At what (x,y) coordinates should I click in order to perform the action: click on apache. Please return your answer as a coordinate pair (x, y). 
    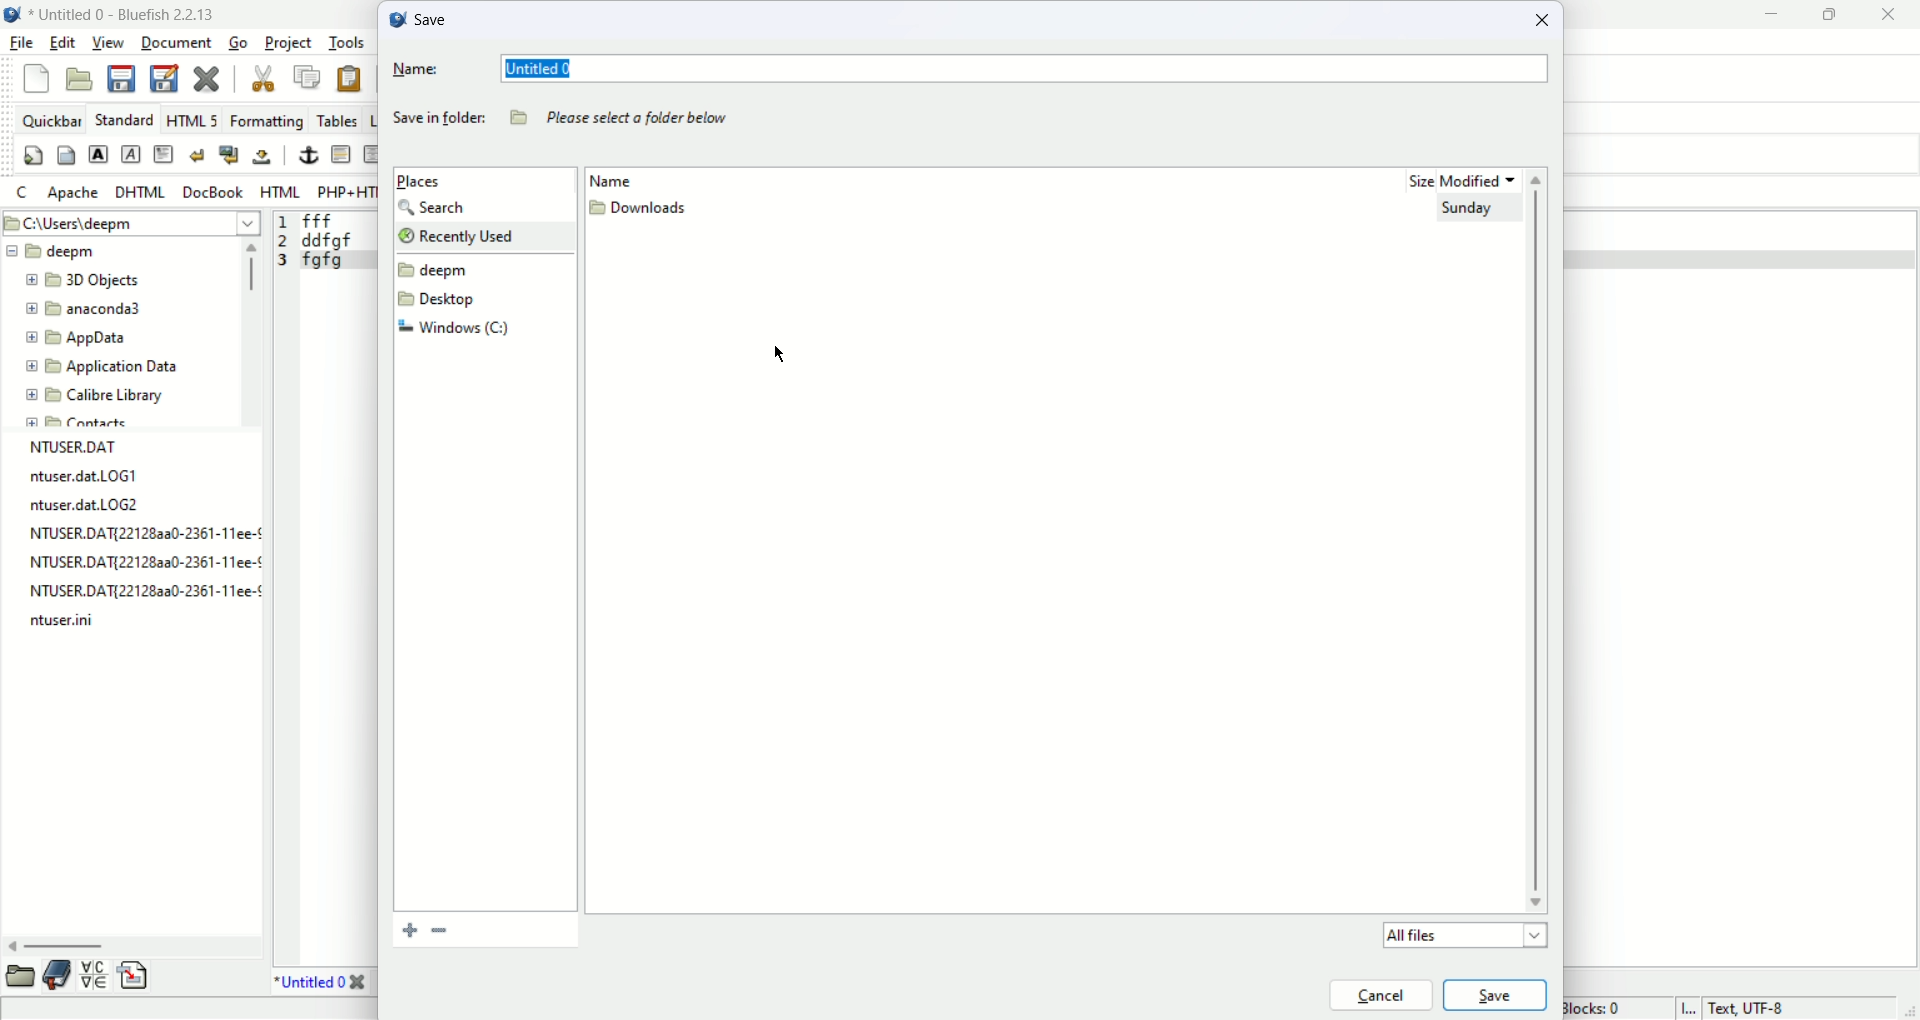
    Looking at the image, I should click on (77, 197).